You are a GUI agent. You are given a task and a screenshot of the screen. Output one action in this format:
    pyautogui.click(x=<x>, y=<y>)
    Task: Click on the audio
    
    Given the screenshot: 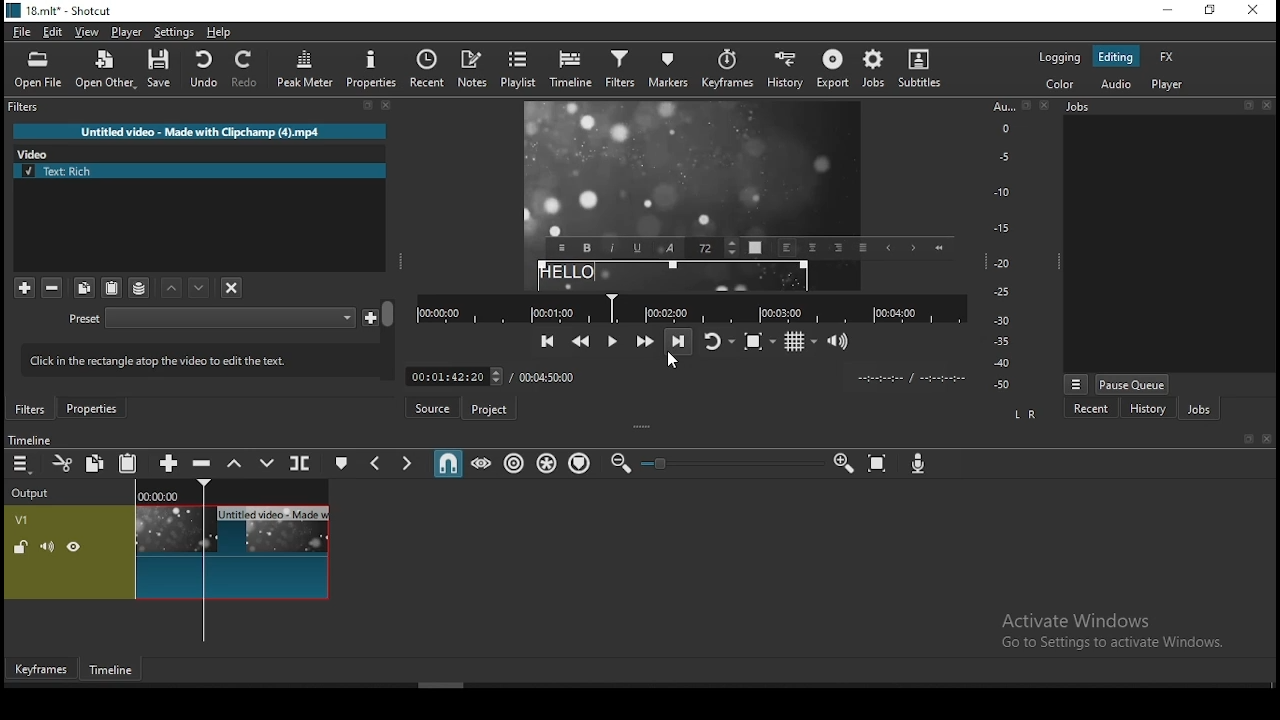 What is the action you would take?
    pyautogui.click(x=1115, y=85)
    